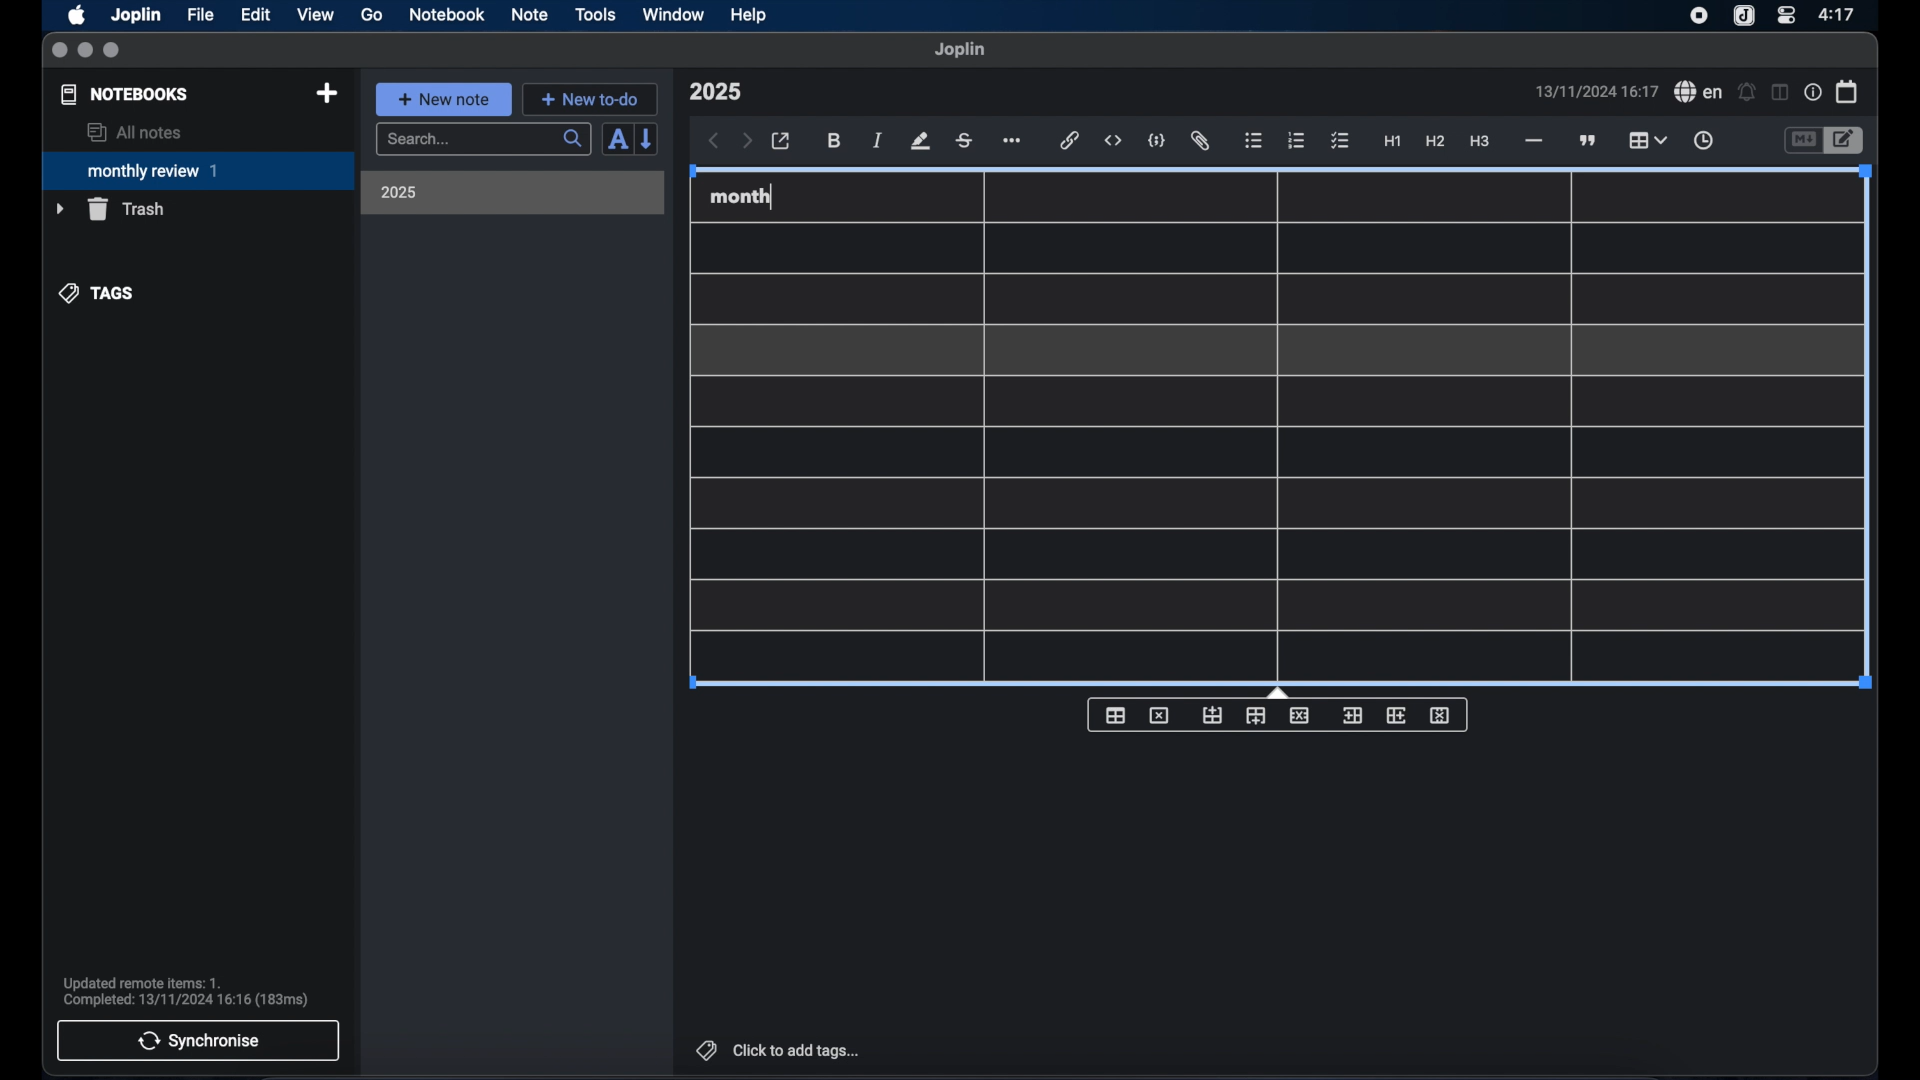 The width and height of the screenshot is (1920, 1080). I want to click on go, so click(372, 14).